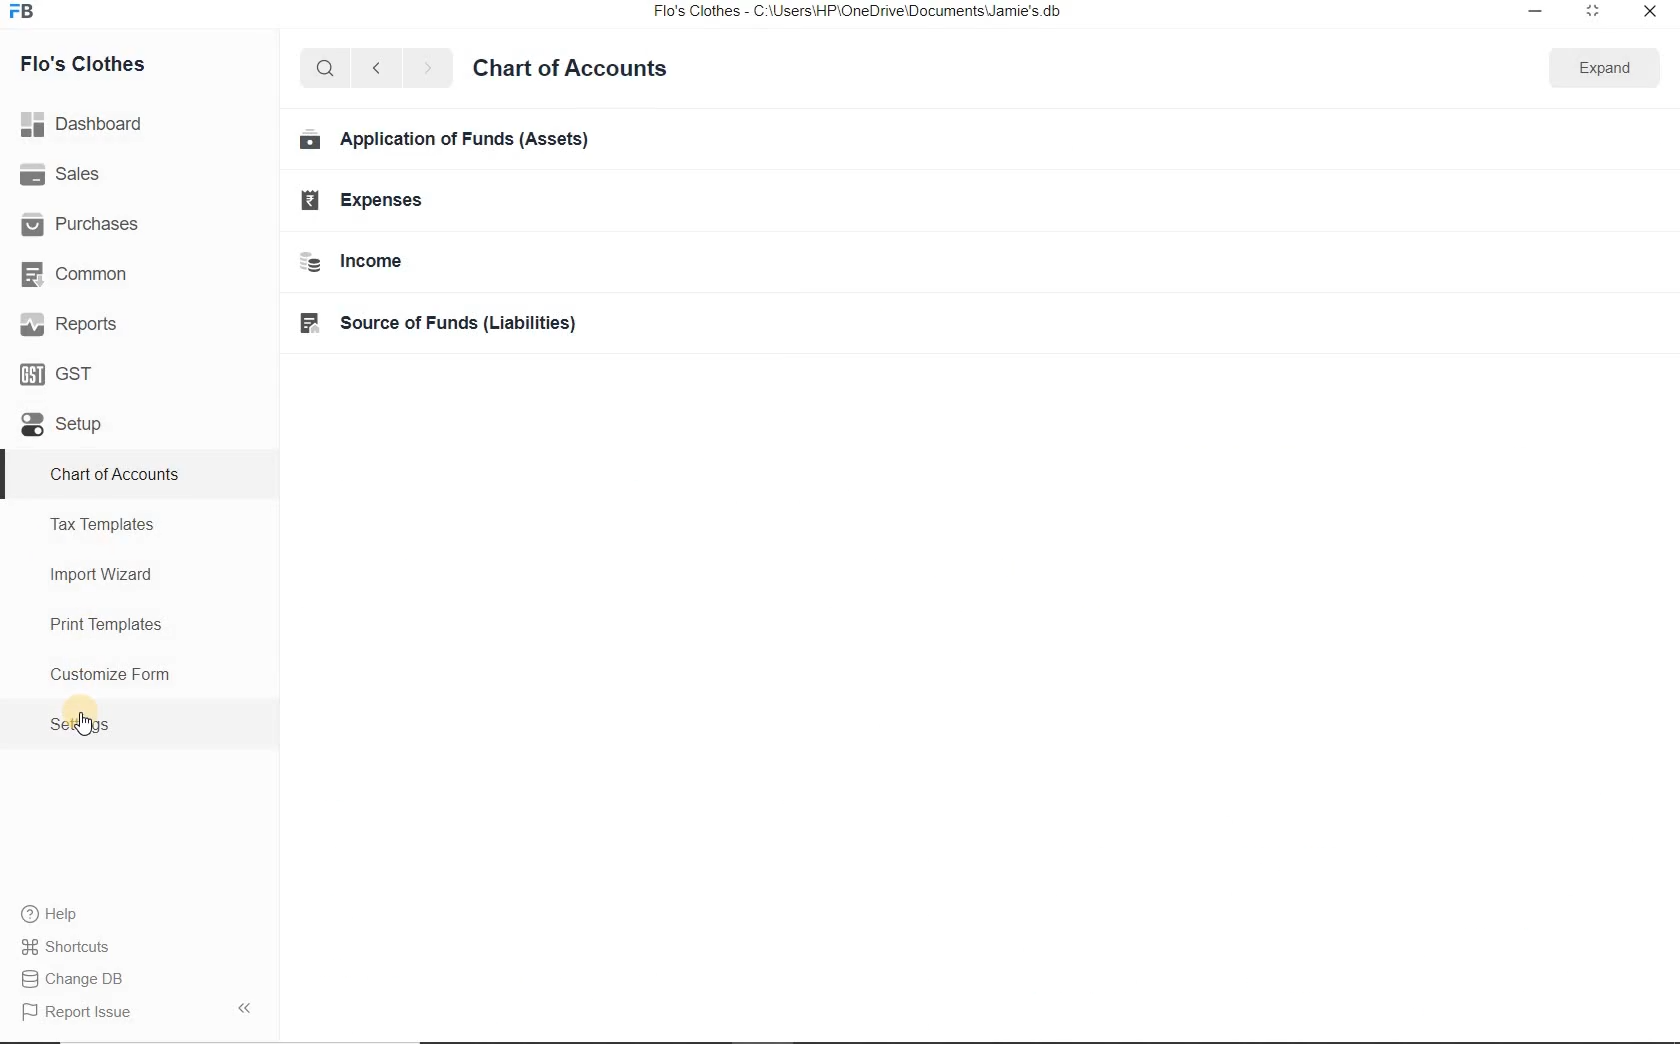  Describe the element at coordinates (83, 124) in the screenshot. I see `Dashboard` at that location.